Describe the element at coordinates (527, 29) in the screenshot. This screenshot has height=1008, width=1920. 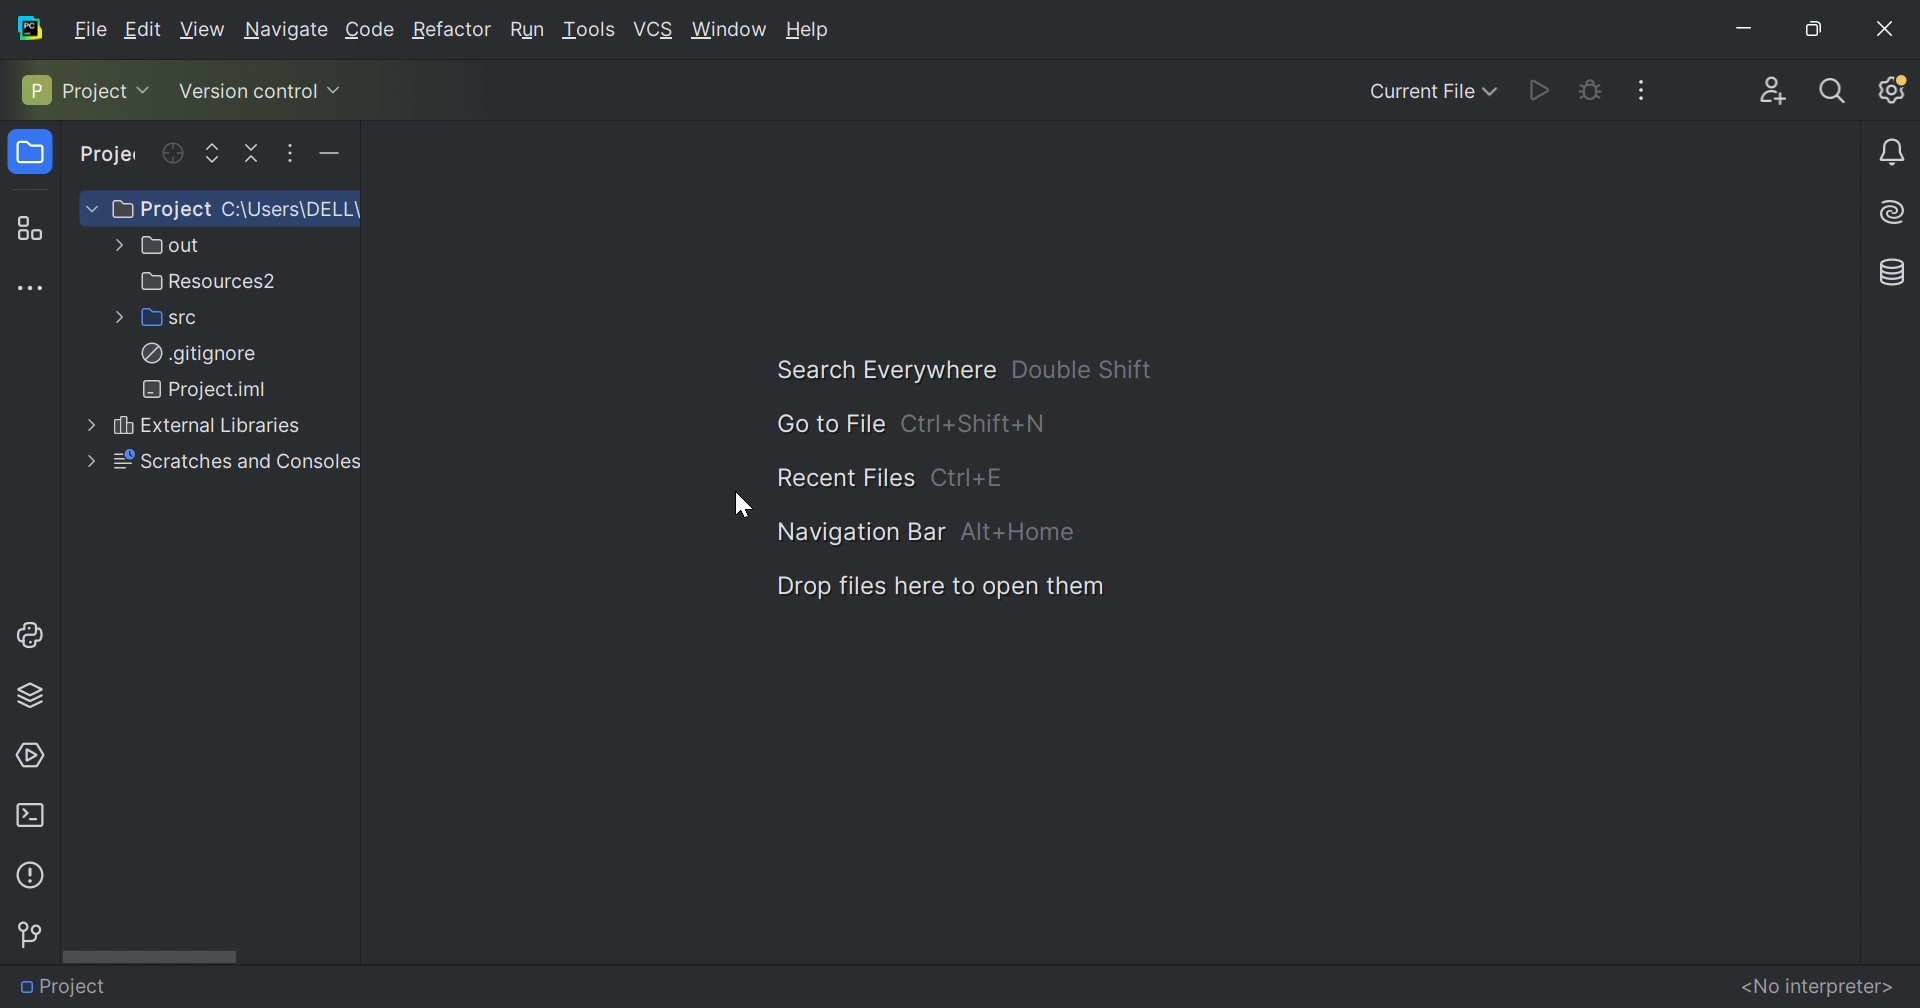
I see `Run` at that location.